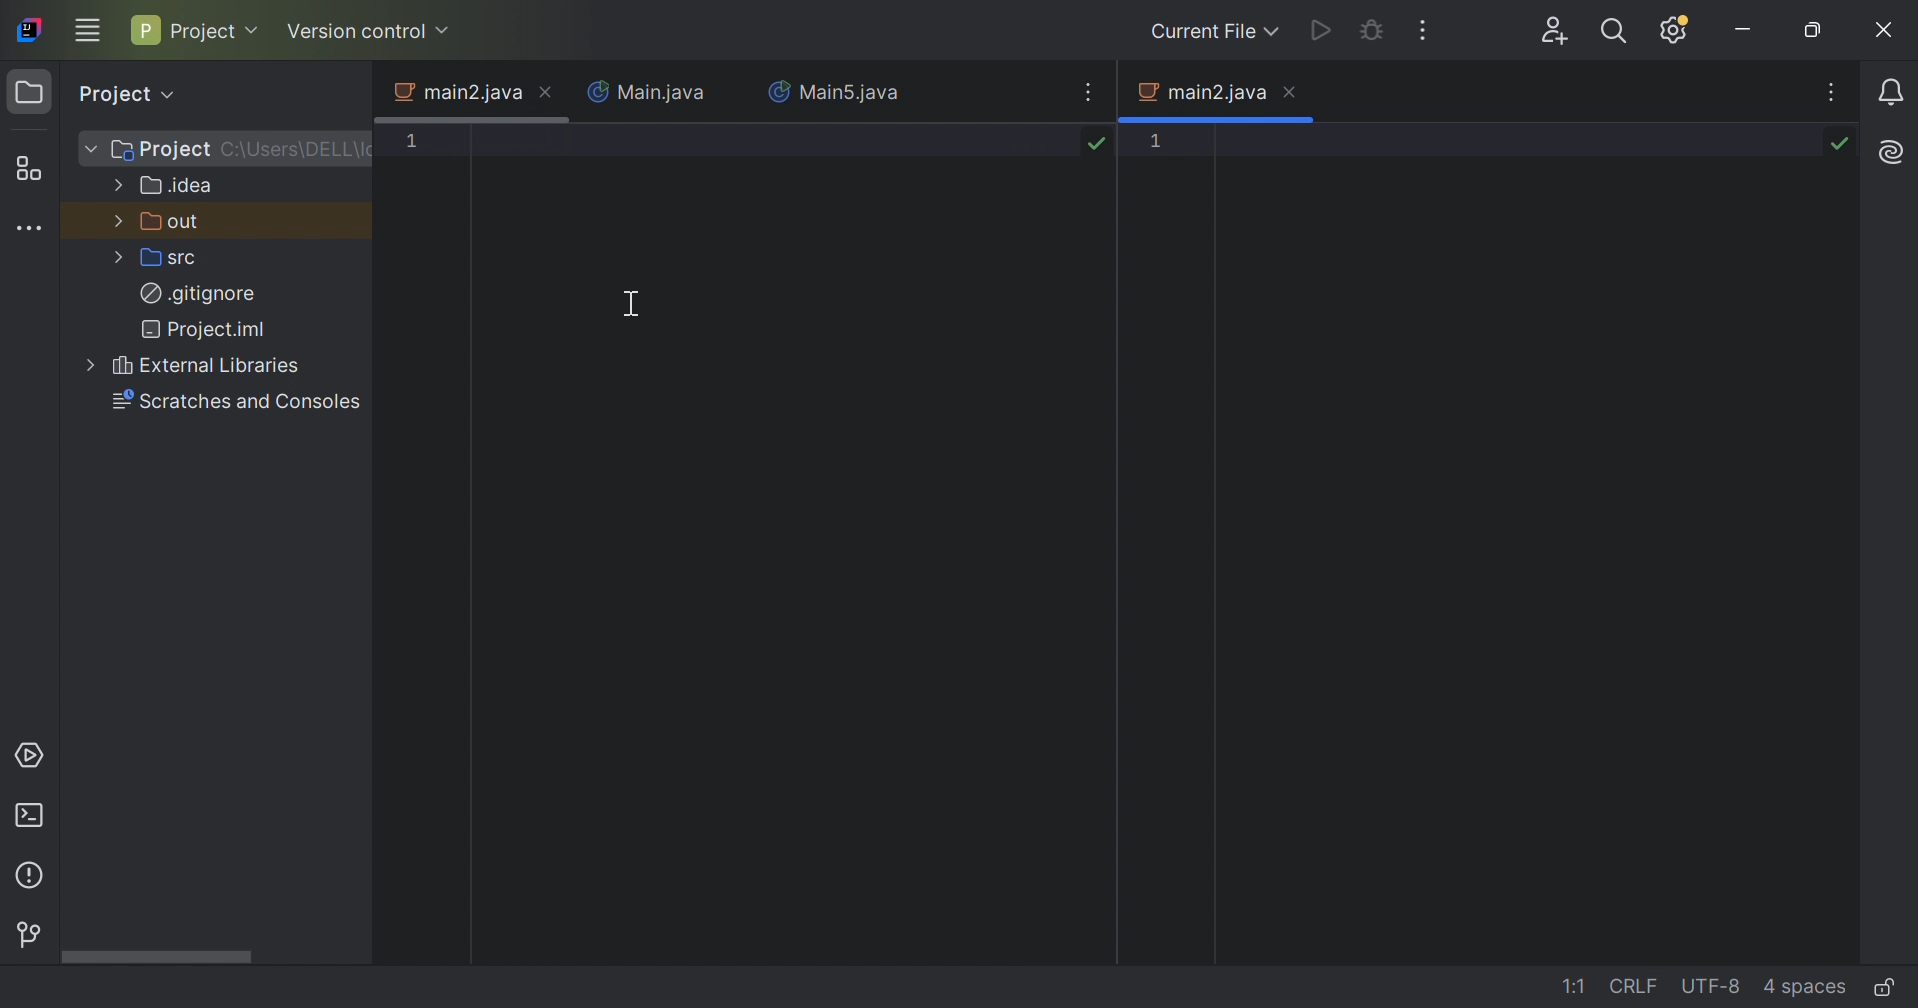 The height and width of the screenshot is (1008, 1918). What do you see at coordinates (1615, 31) in the screenshot?
I see `Search everywhere` at bounding box center [1615, 31].